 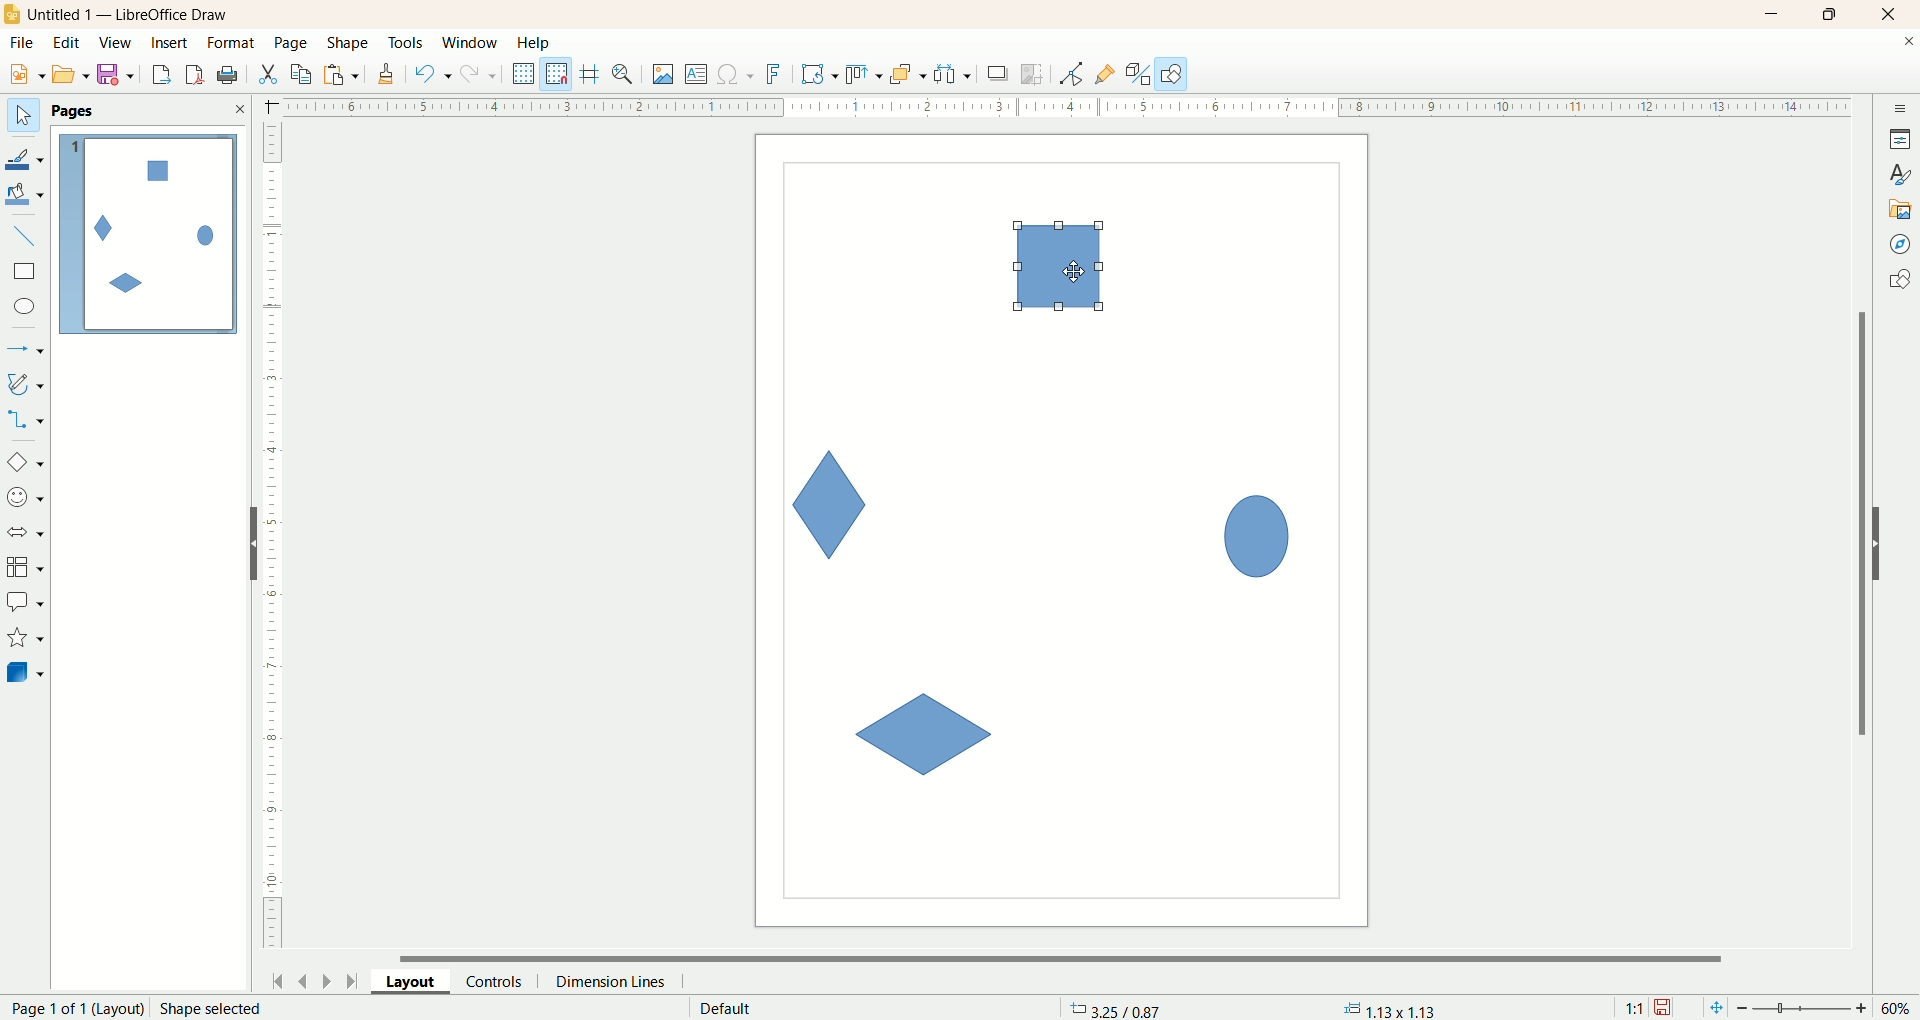 What do you see at coordinates (998, 73) in the screenshot?
I see `shadow` at bounding box center [998, 73].